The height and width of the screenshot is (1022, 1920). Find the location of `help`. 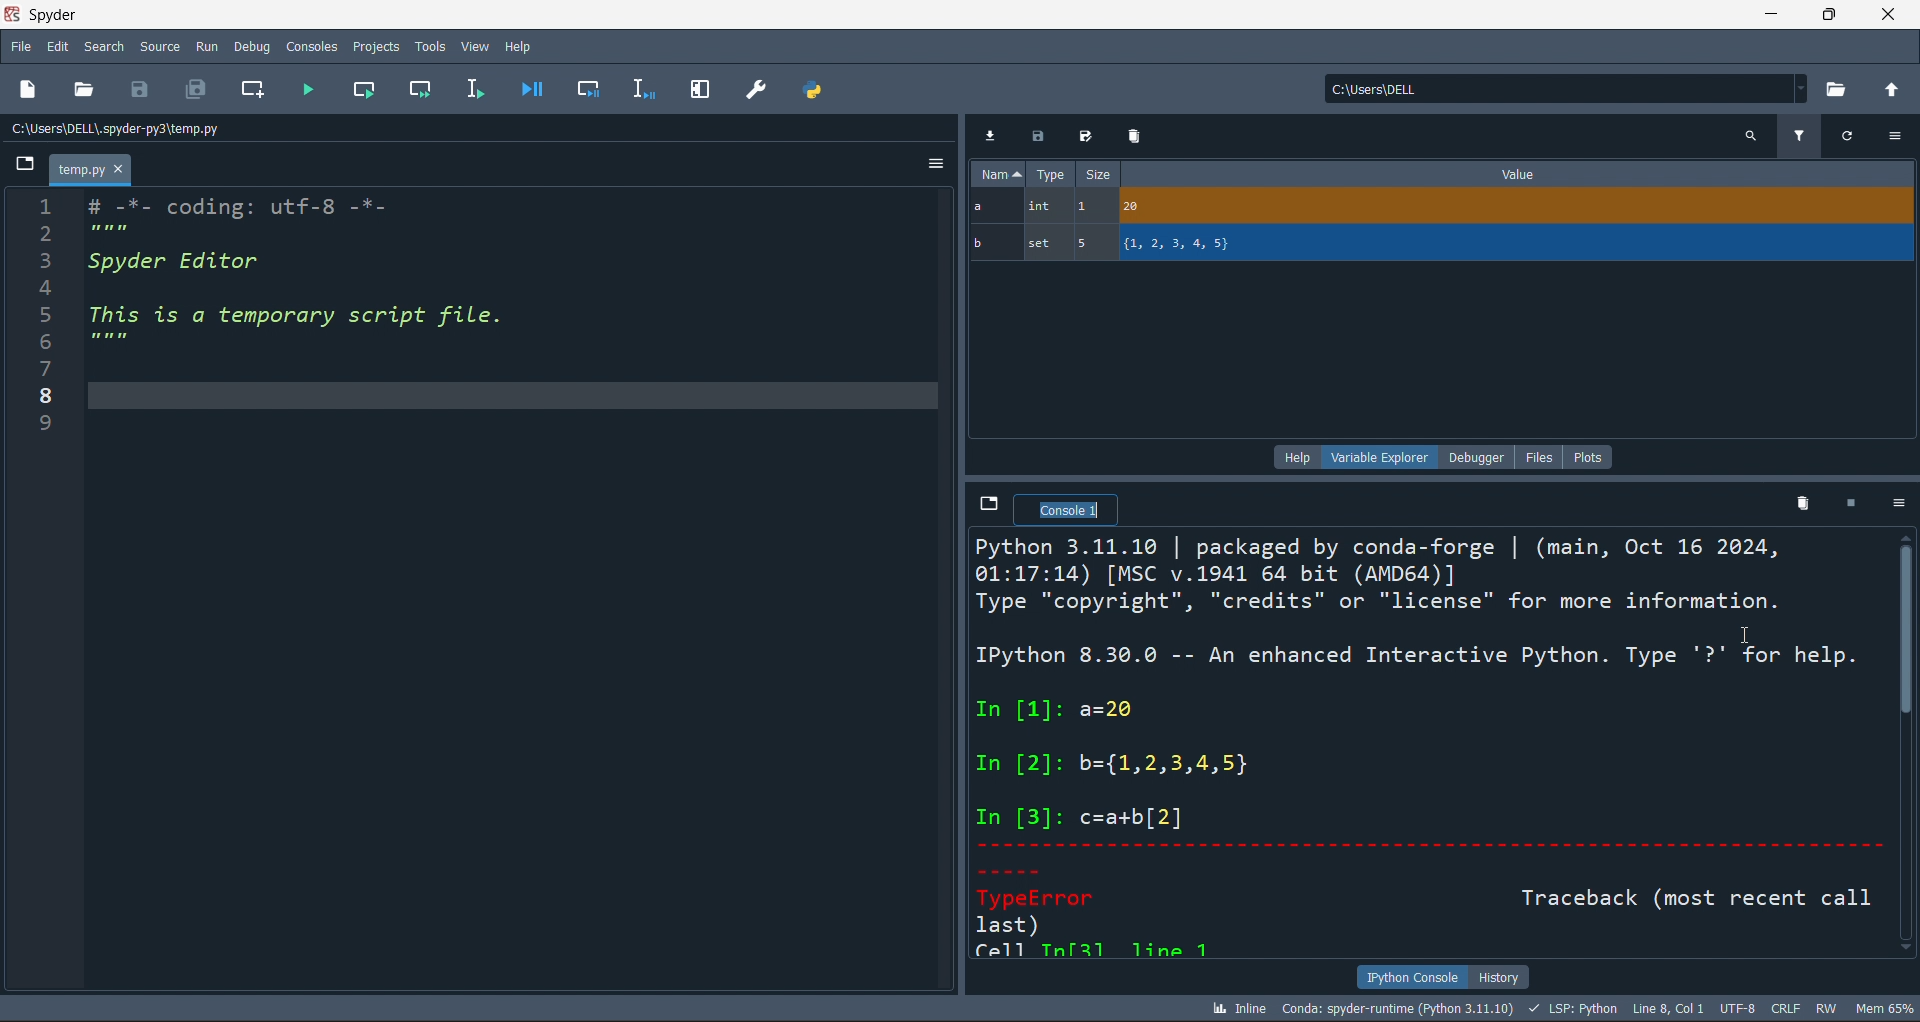

help is located at coordinates (520, 43).